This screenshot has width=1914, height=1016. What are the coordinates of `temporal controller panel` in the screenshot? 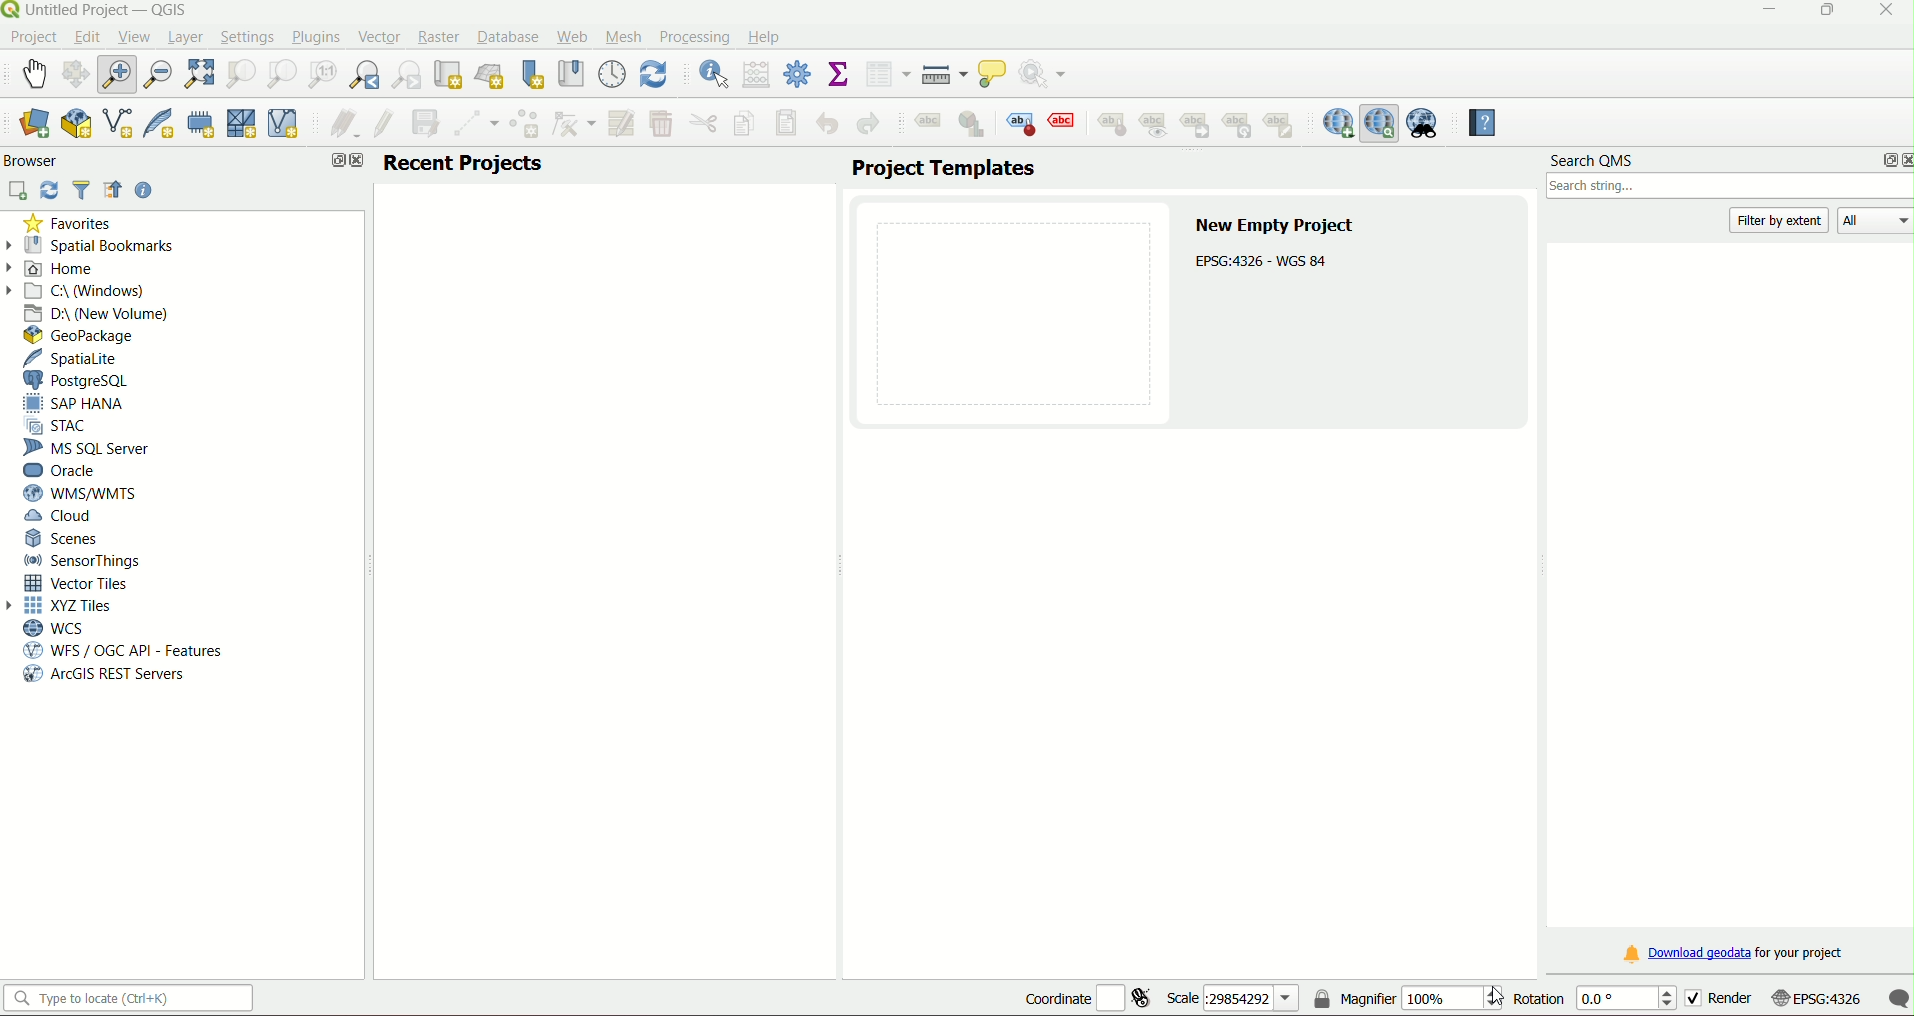 It's located at (612, 73).